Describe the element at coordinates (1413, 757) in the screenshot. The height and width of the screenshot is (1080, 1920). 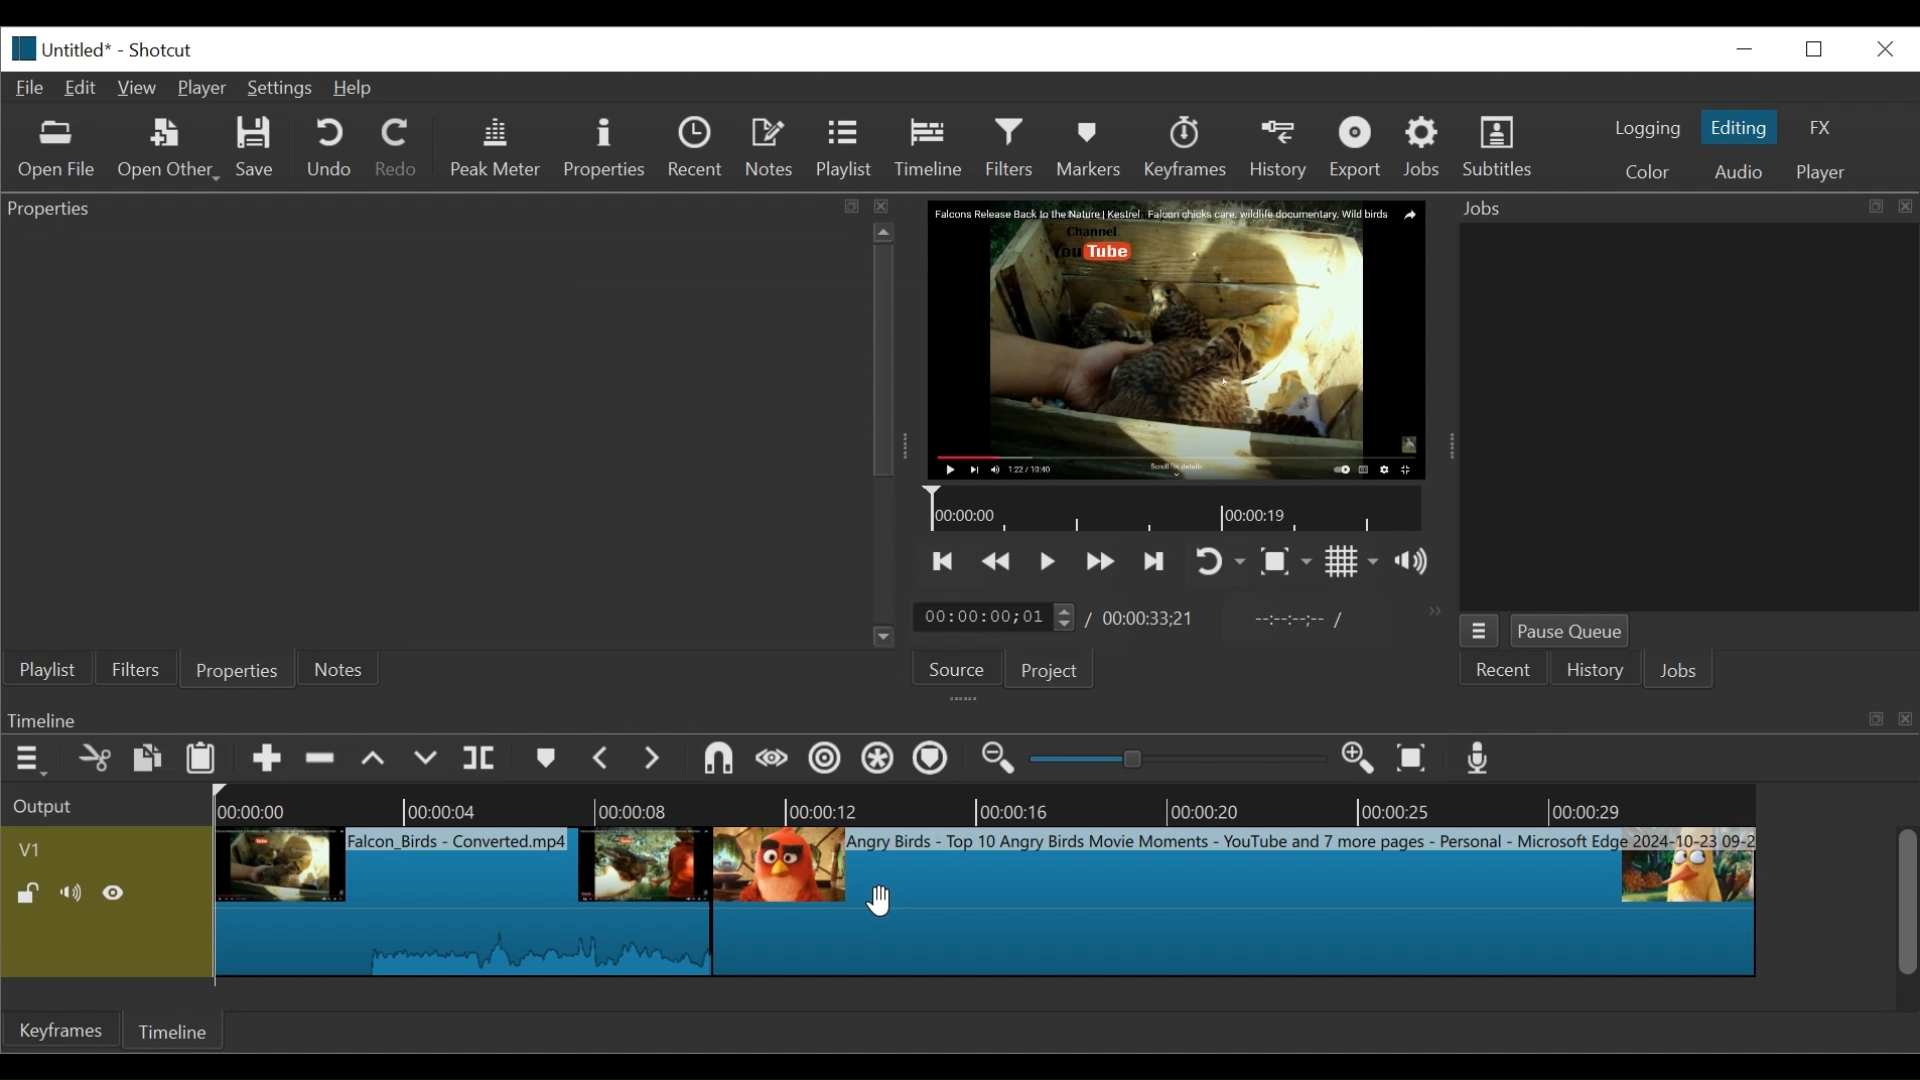
I see `Zoom Timeline to fit` at that location.